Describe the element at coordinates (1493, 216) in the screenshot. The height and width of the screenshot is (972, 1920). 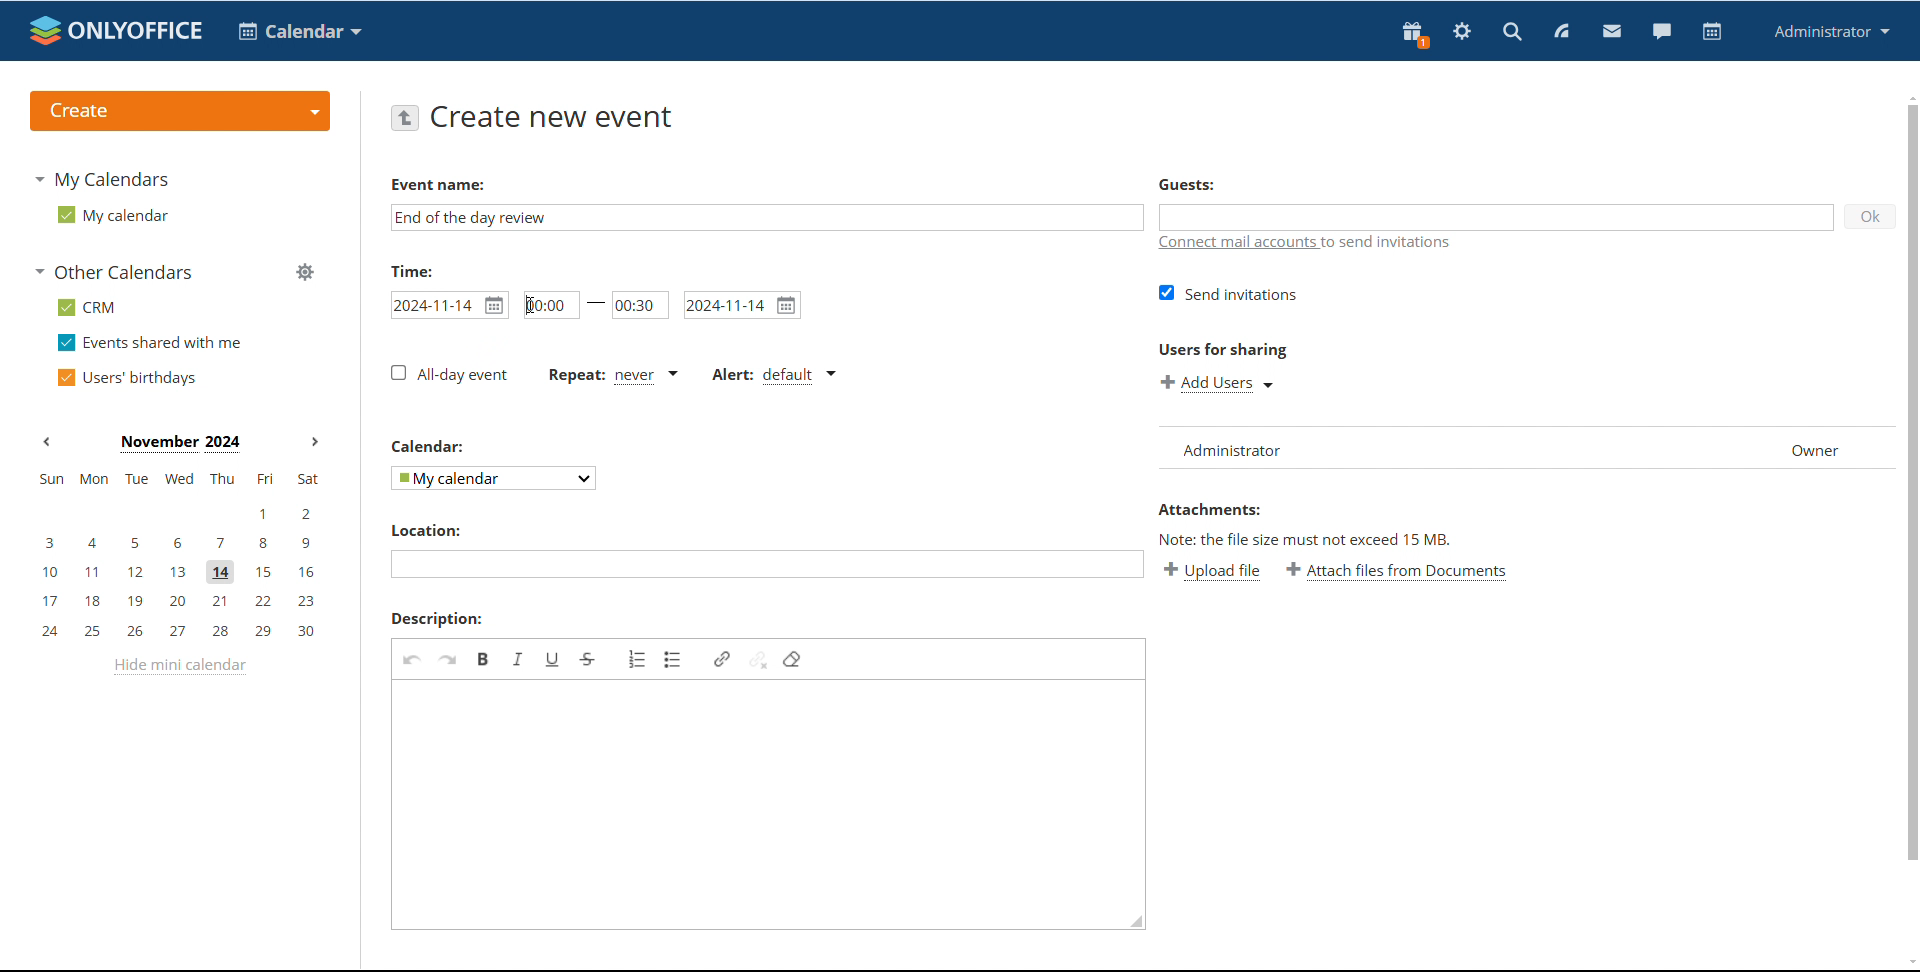
I see `add guests` at that location.